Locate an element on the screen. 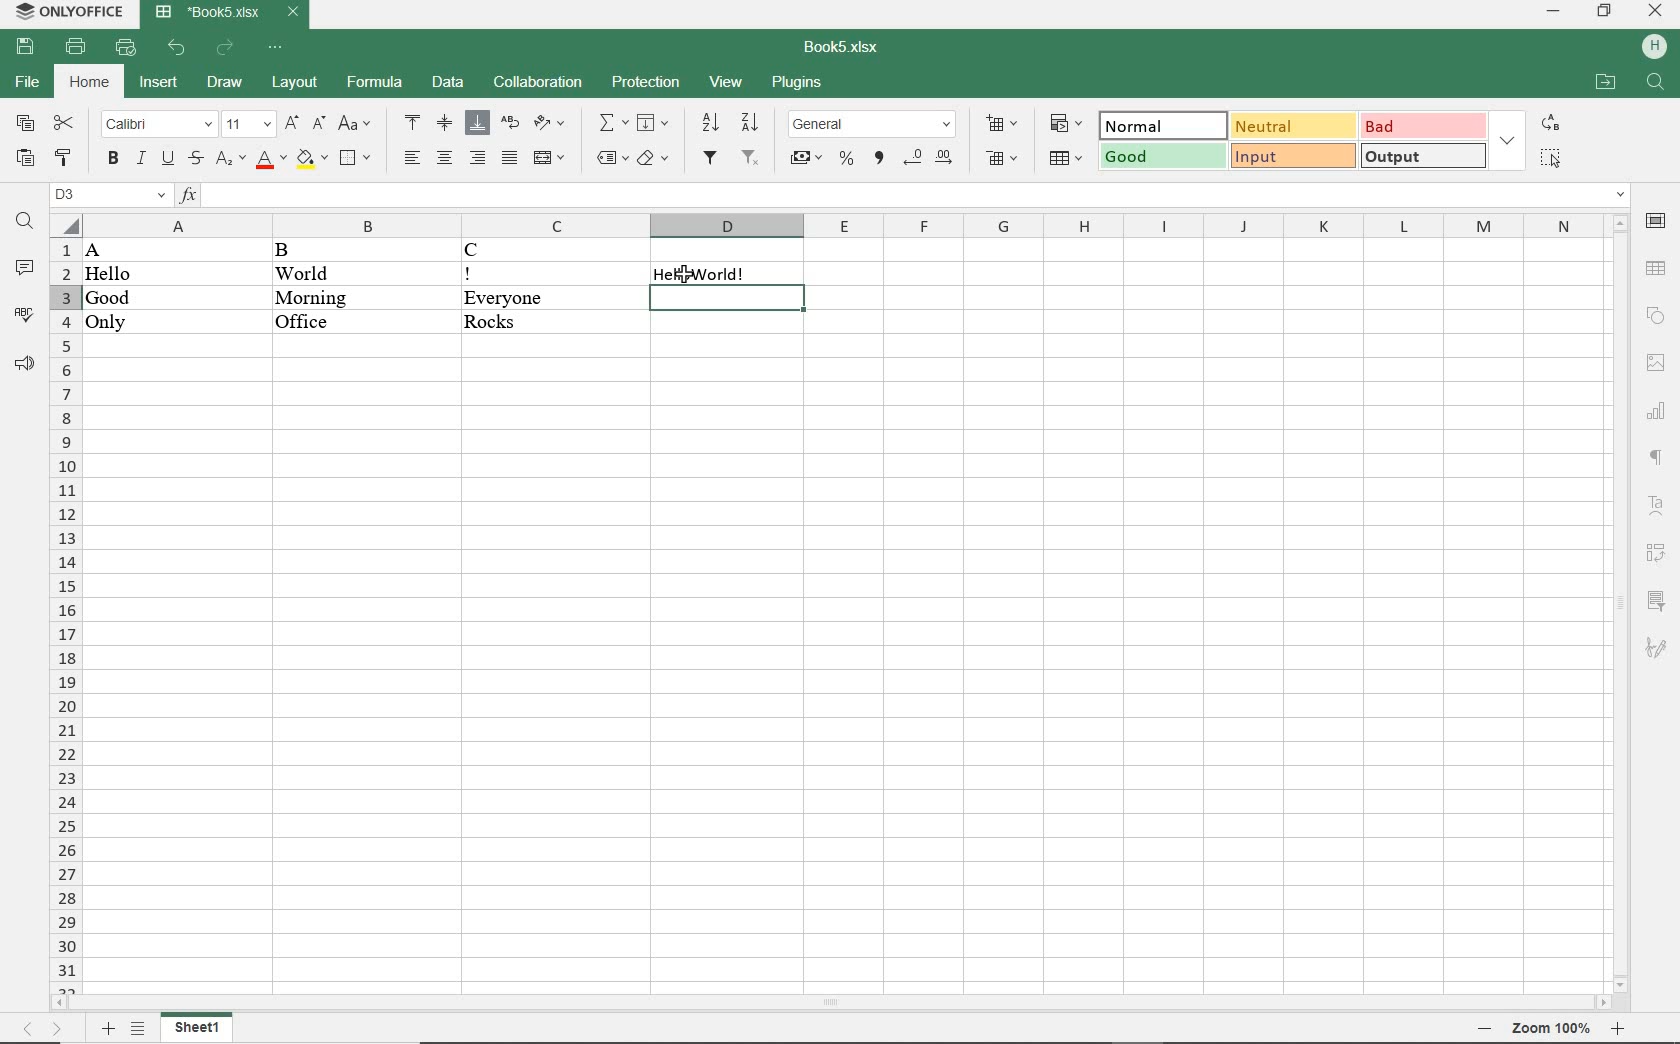  PLUGINS is located at coordinates (796, 84).